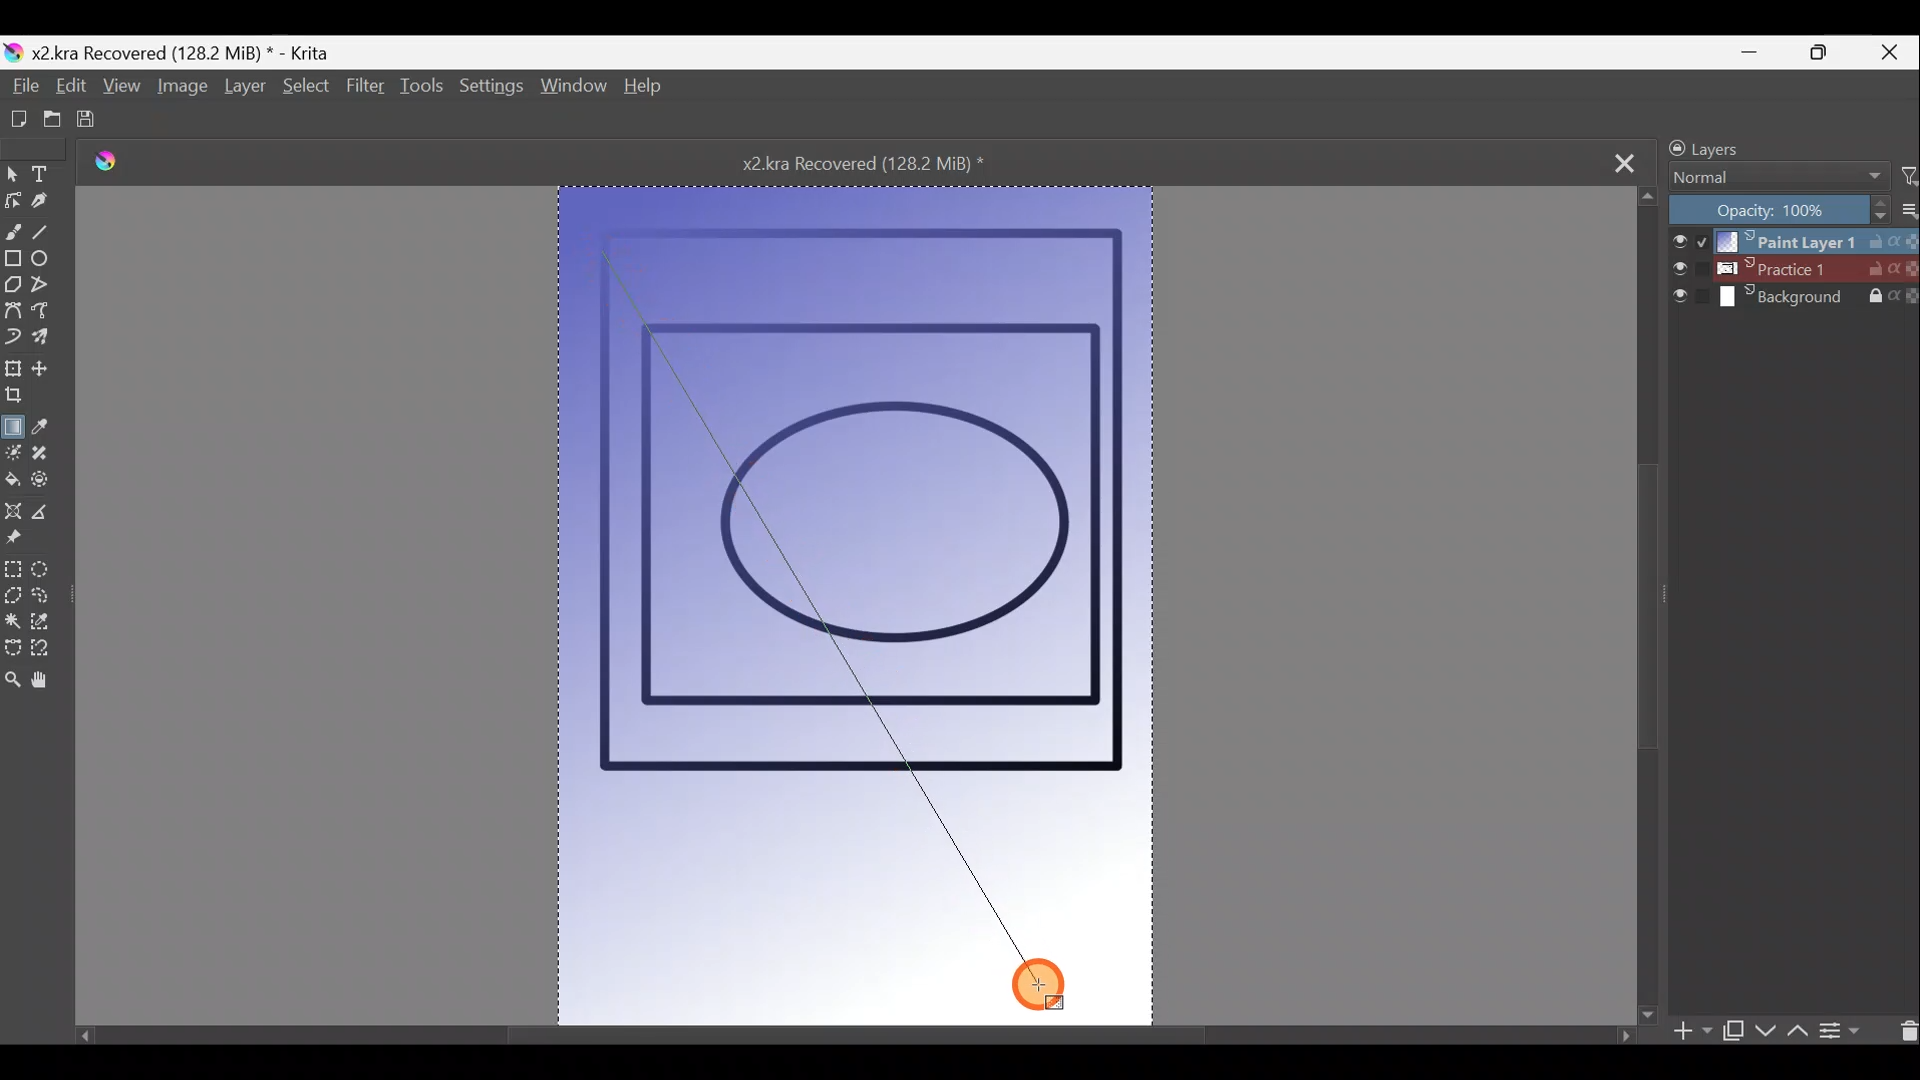 This screenshot has height=1080, width=1920. I want to click on Opacity level, so click(1792, 209).